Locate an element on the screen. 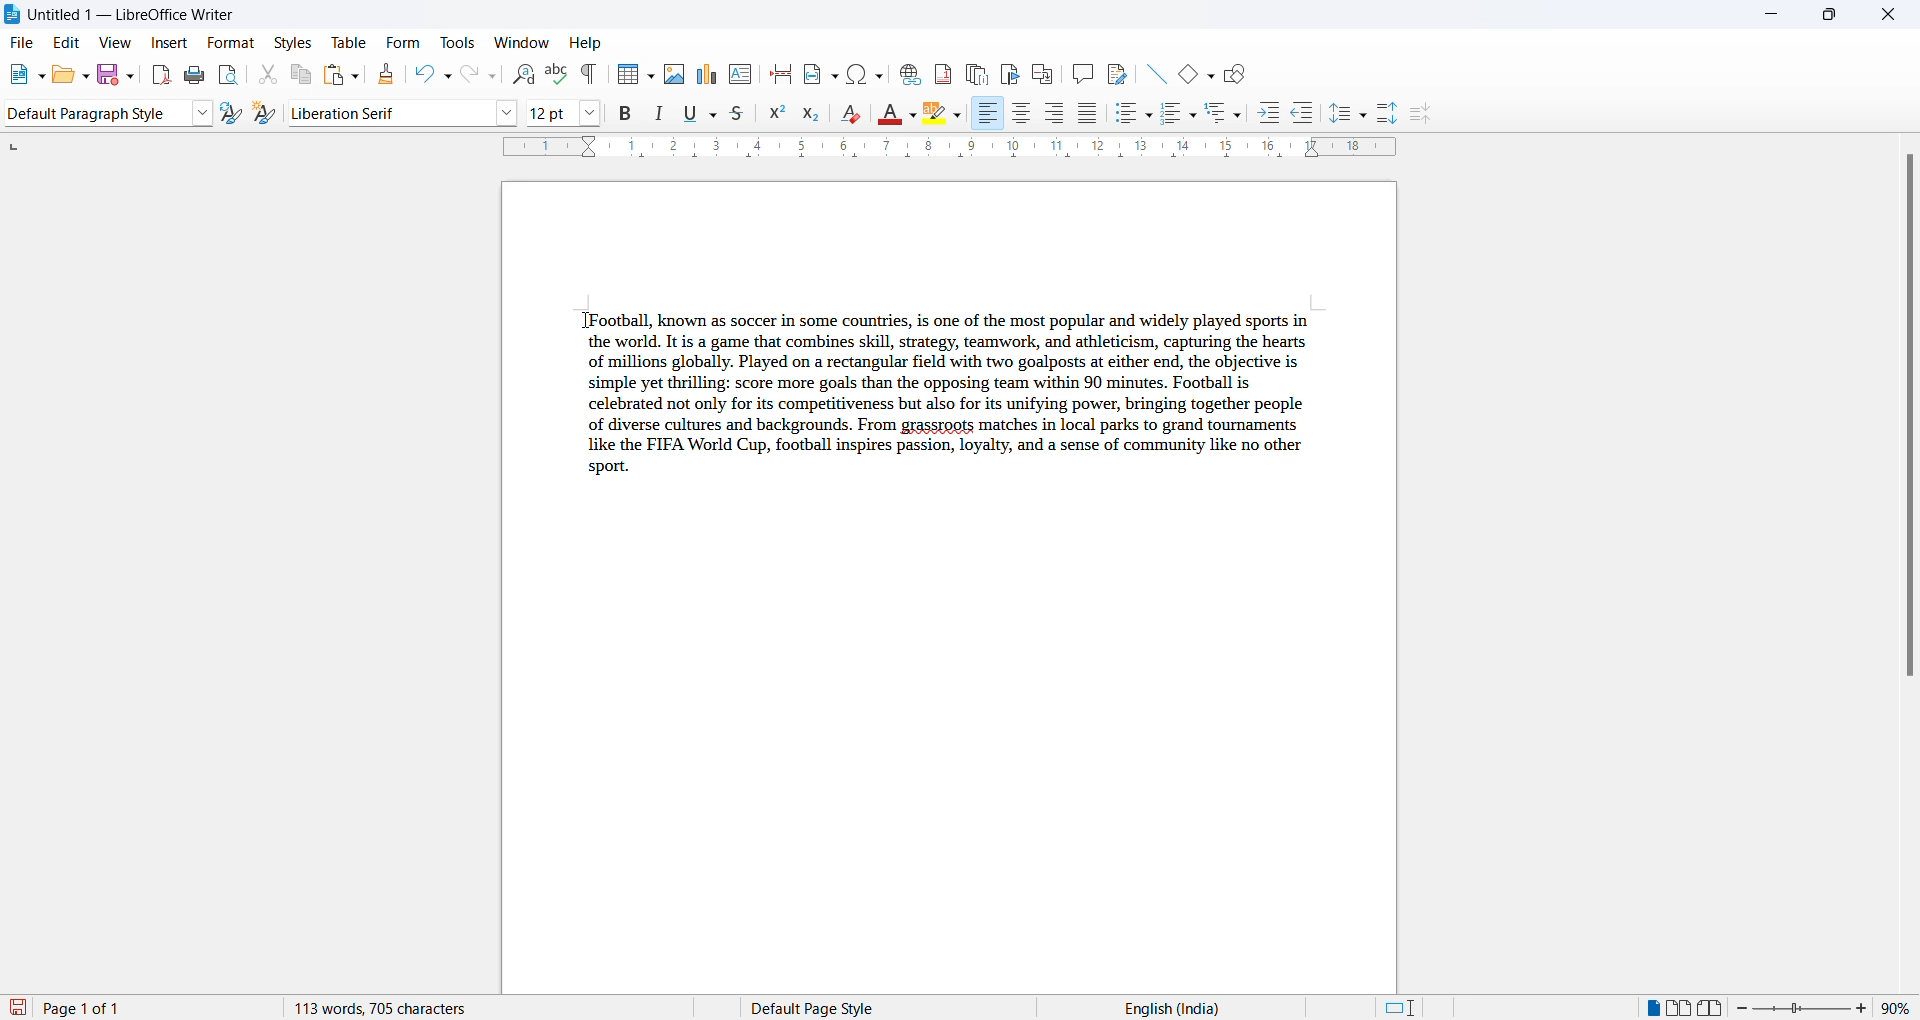 The image size is (1920, 1020). cut is located at coordinates (267, 72).